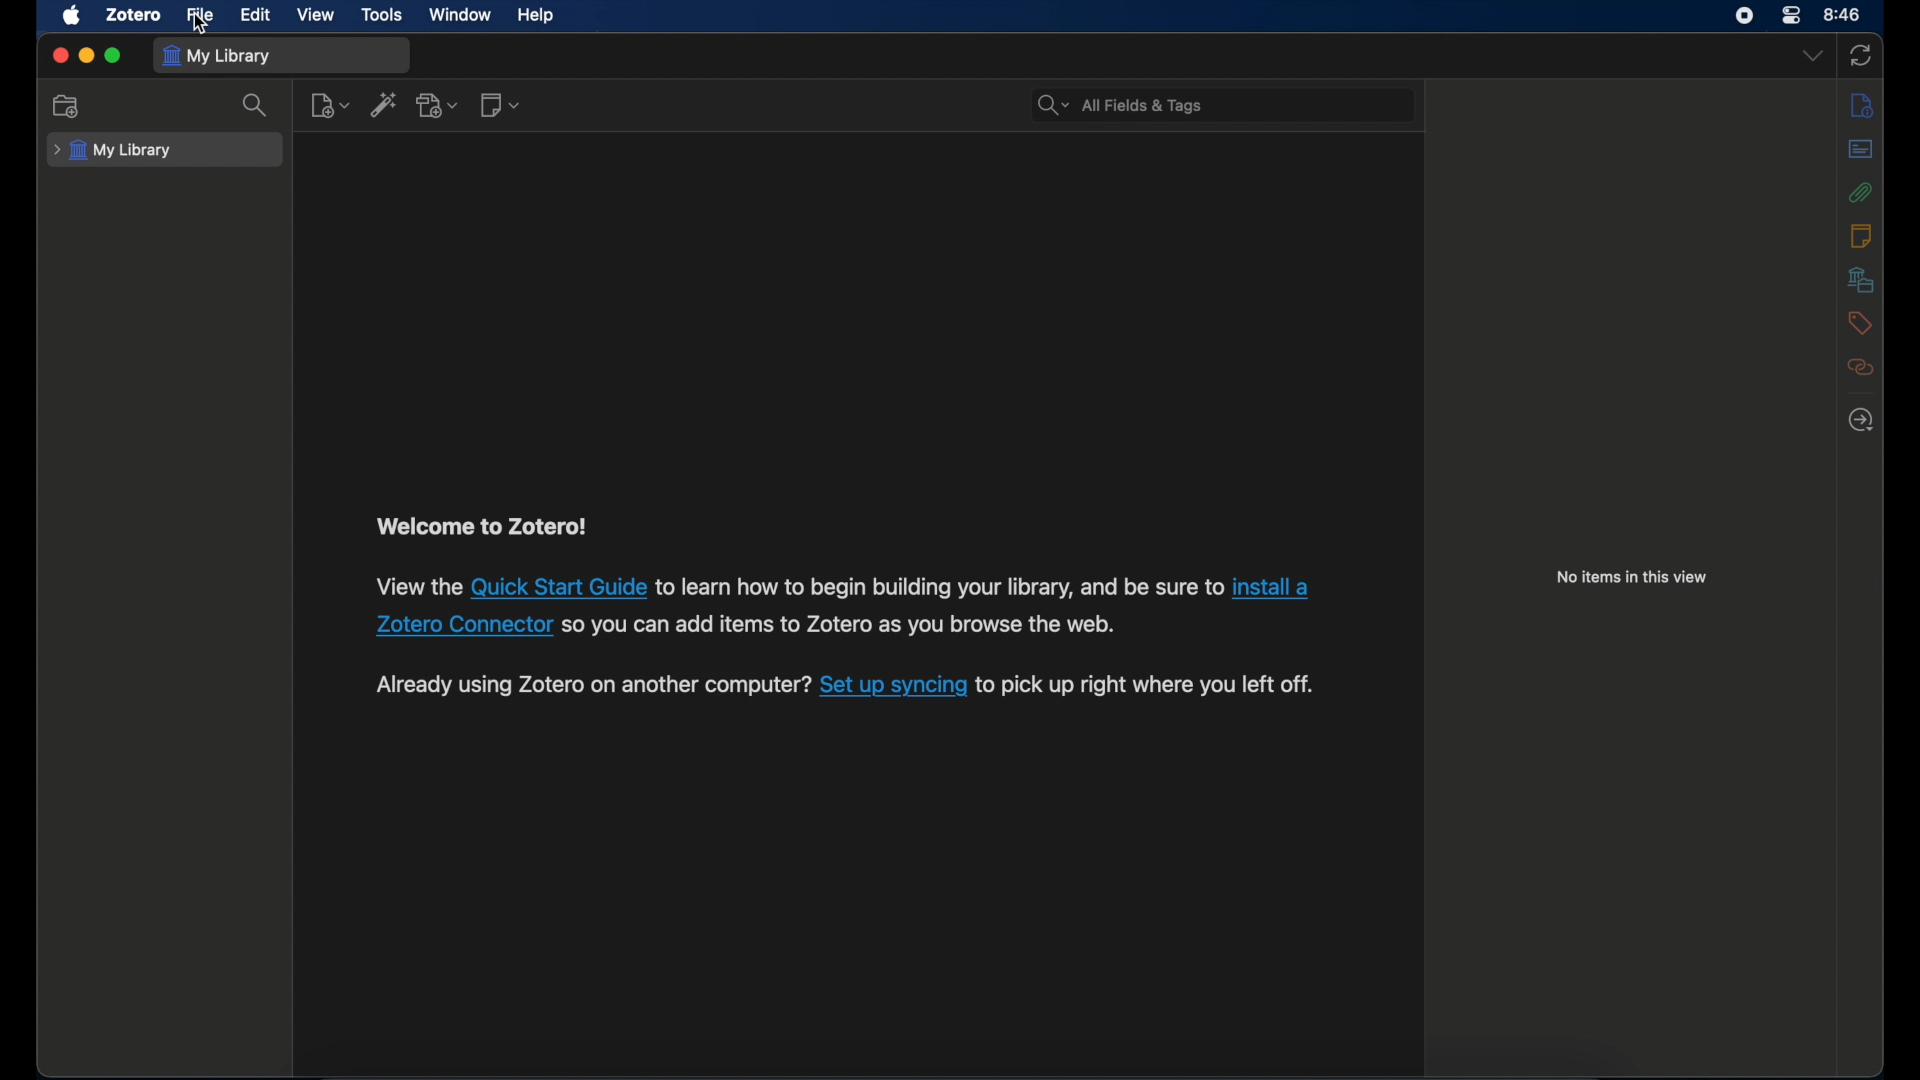 This screenshot has height=1080, width=1920. Describe the element at coordinates (1053, 104) in the screenshot. I see `search dropdown` at that location.